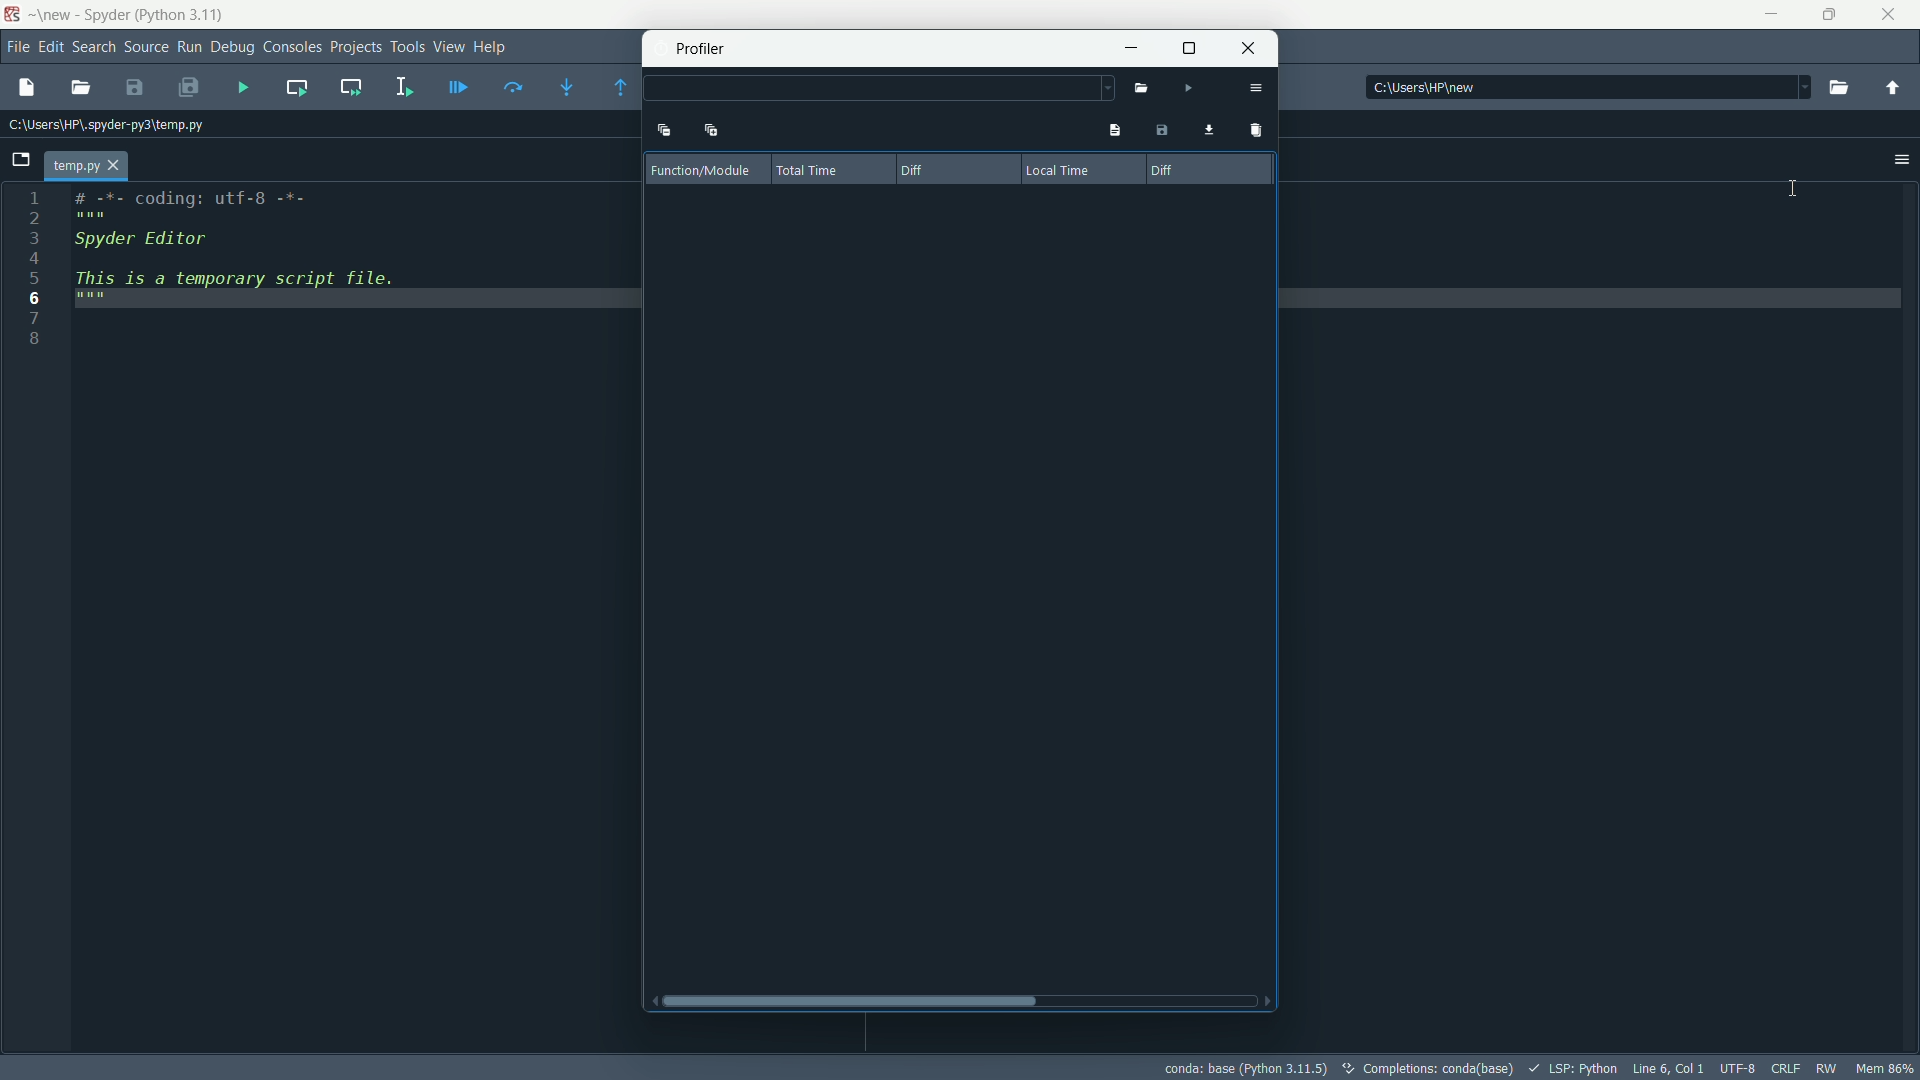 The height and width of the screenshot is (1080, 1920). What do you see at coordinates (911, 170) in the screenshot?
I see `diff` at bounding box center [911, 170].